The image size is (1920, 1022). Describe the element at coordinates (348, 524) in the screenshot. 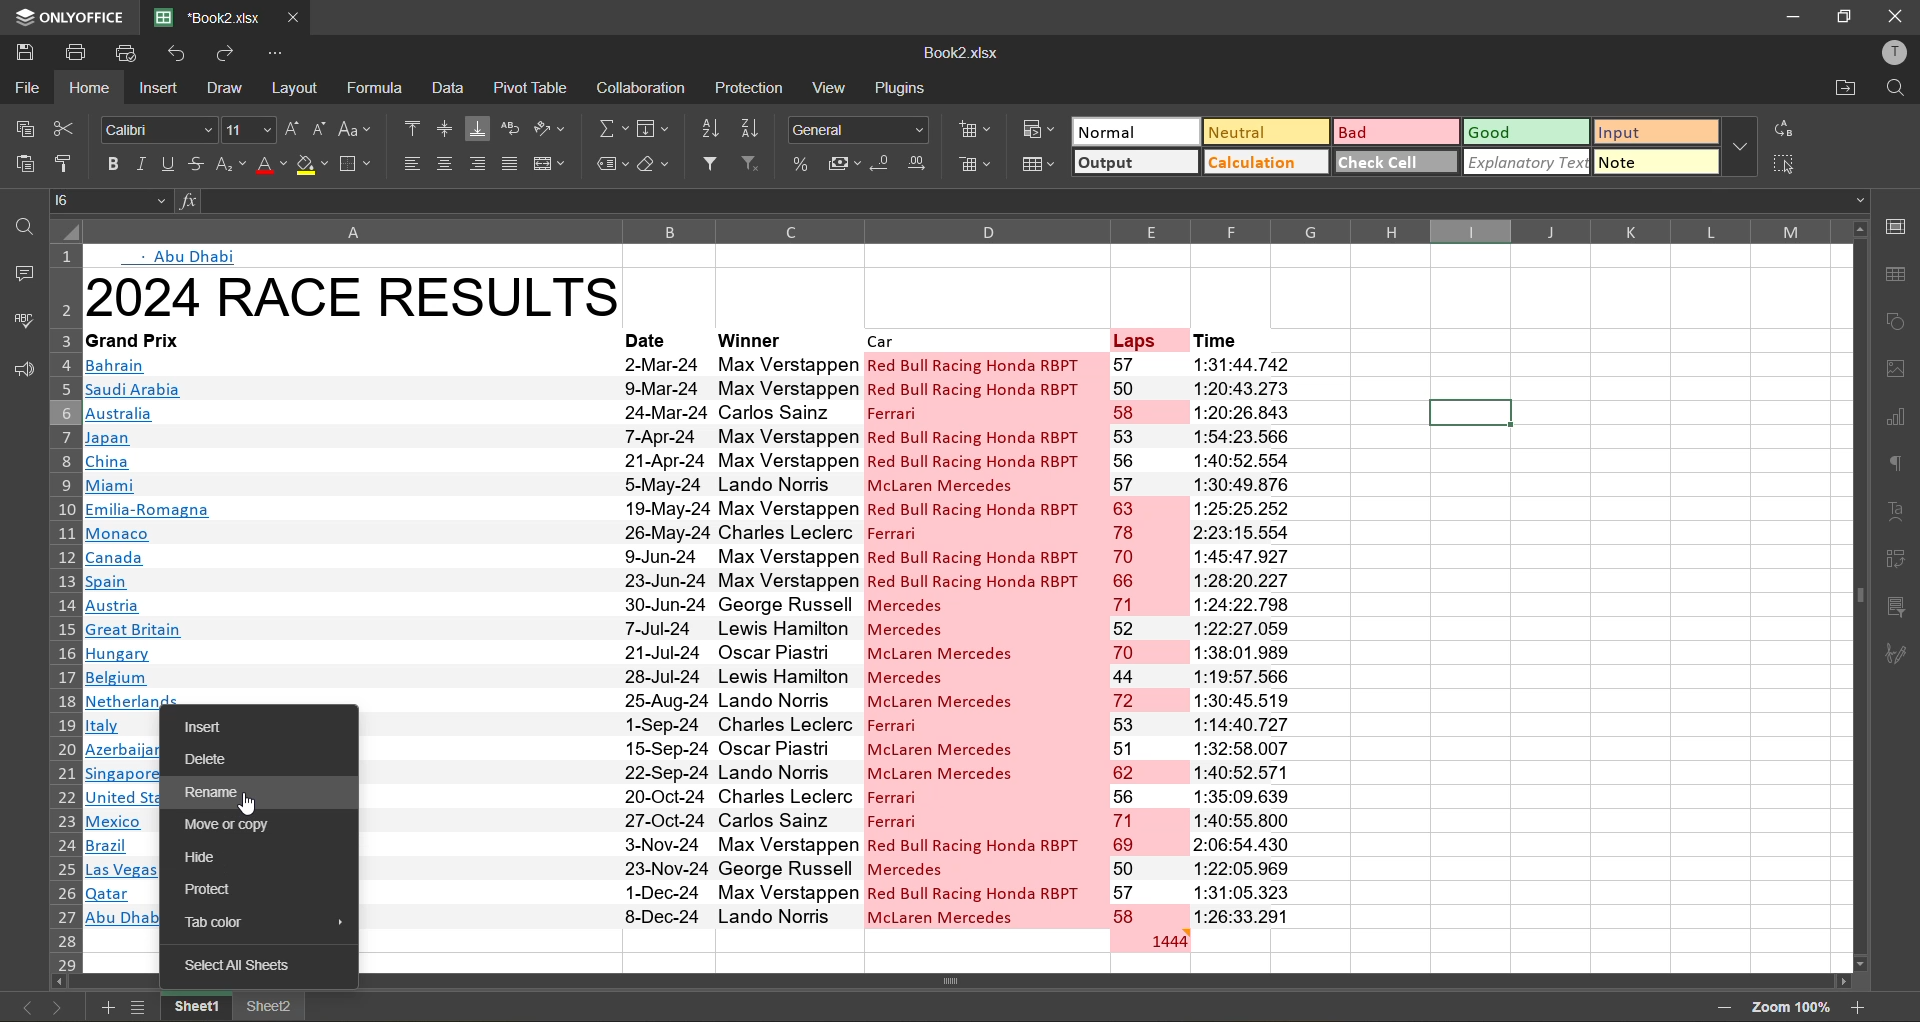

I see `country` at that location.